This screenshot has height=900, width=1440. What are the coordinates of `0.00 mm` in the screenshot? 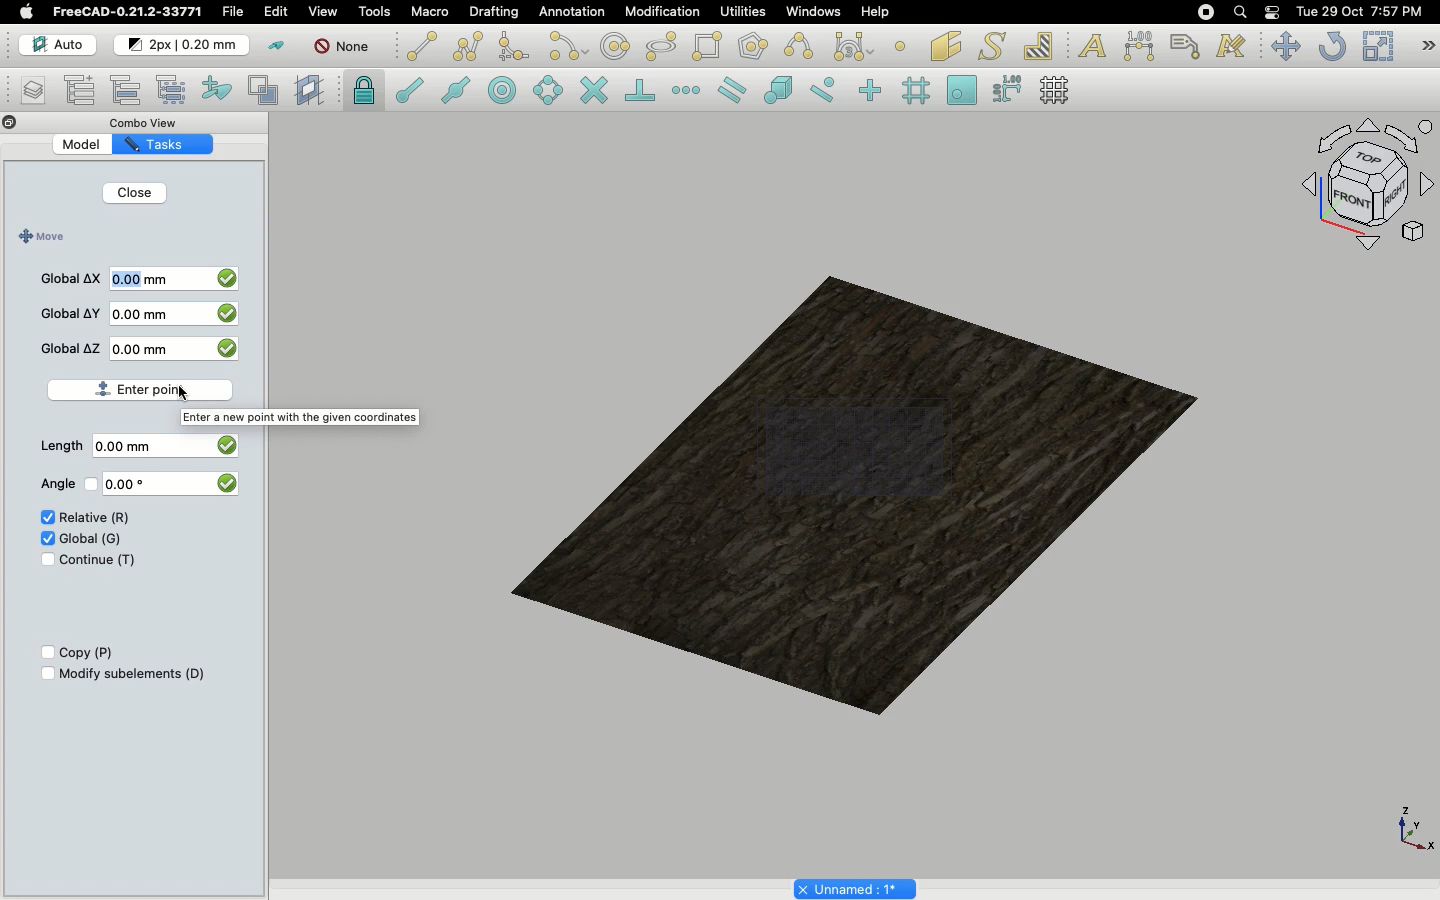 It's located at (174, 314).